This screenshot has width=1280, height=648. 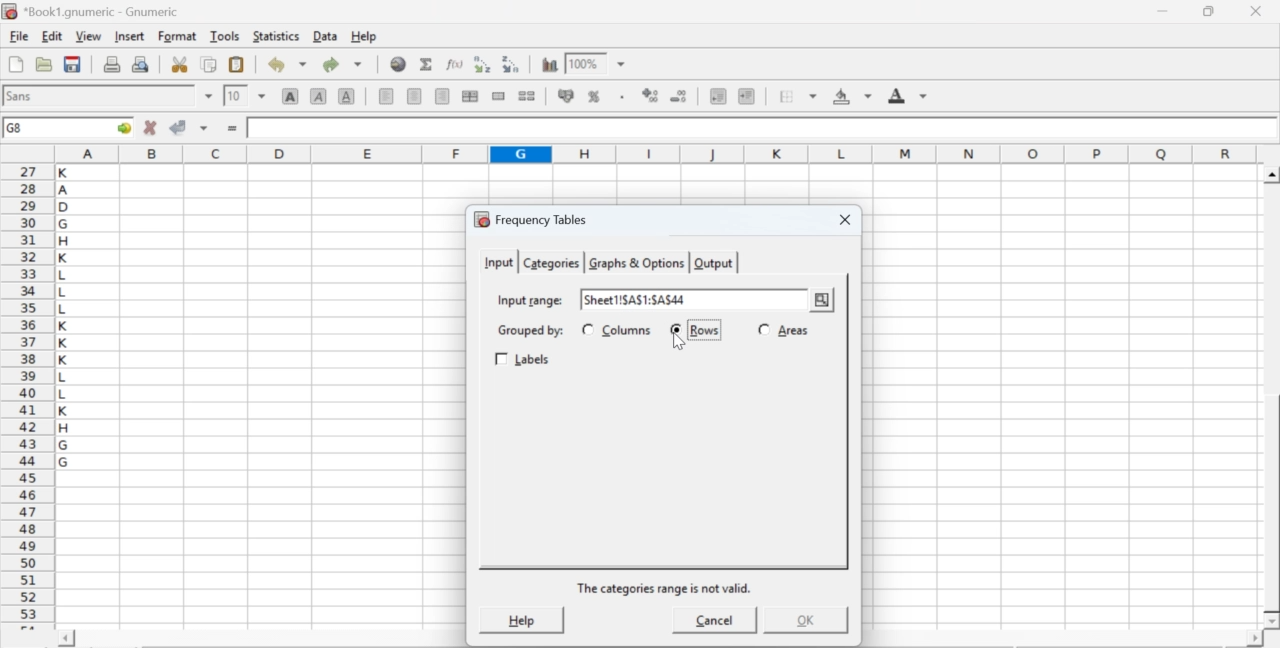 What do you see at coordinates (1254, 11) in the screenshot?
I see `close` at bounding box center [1254, 11].